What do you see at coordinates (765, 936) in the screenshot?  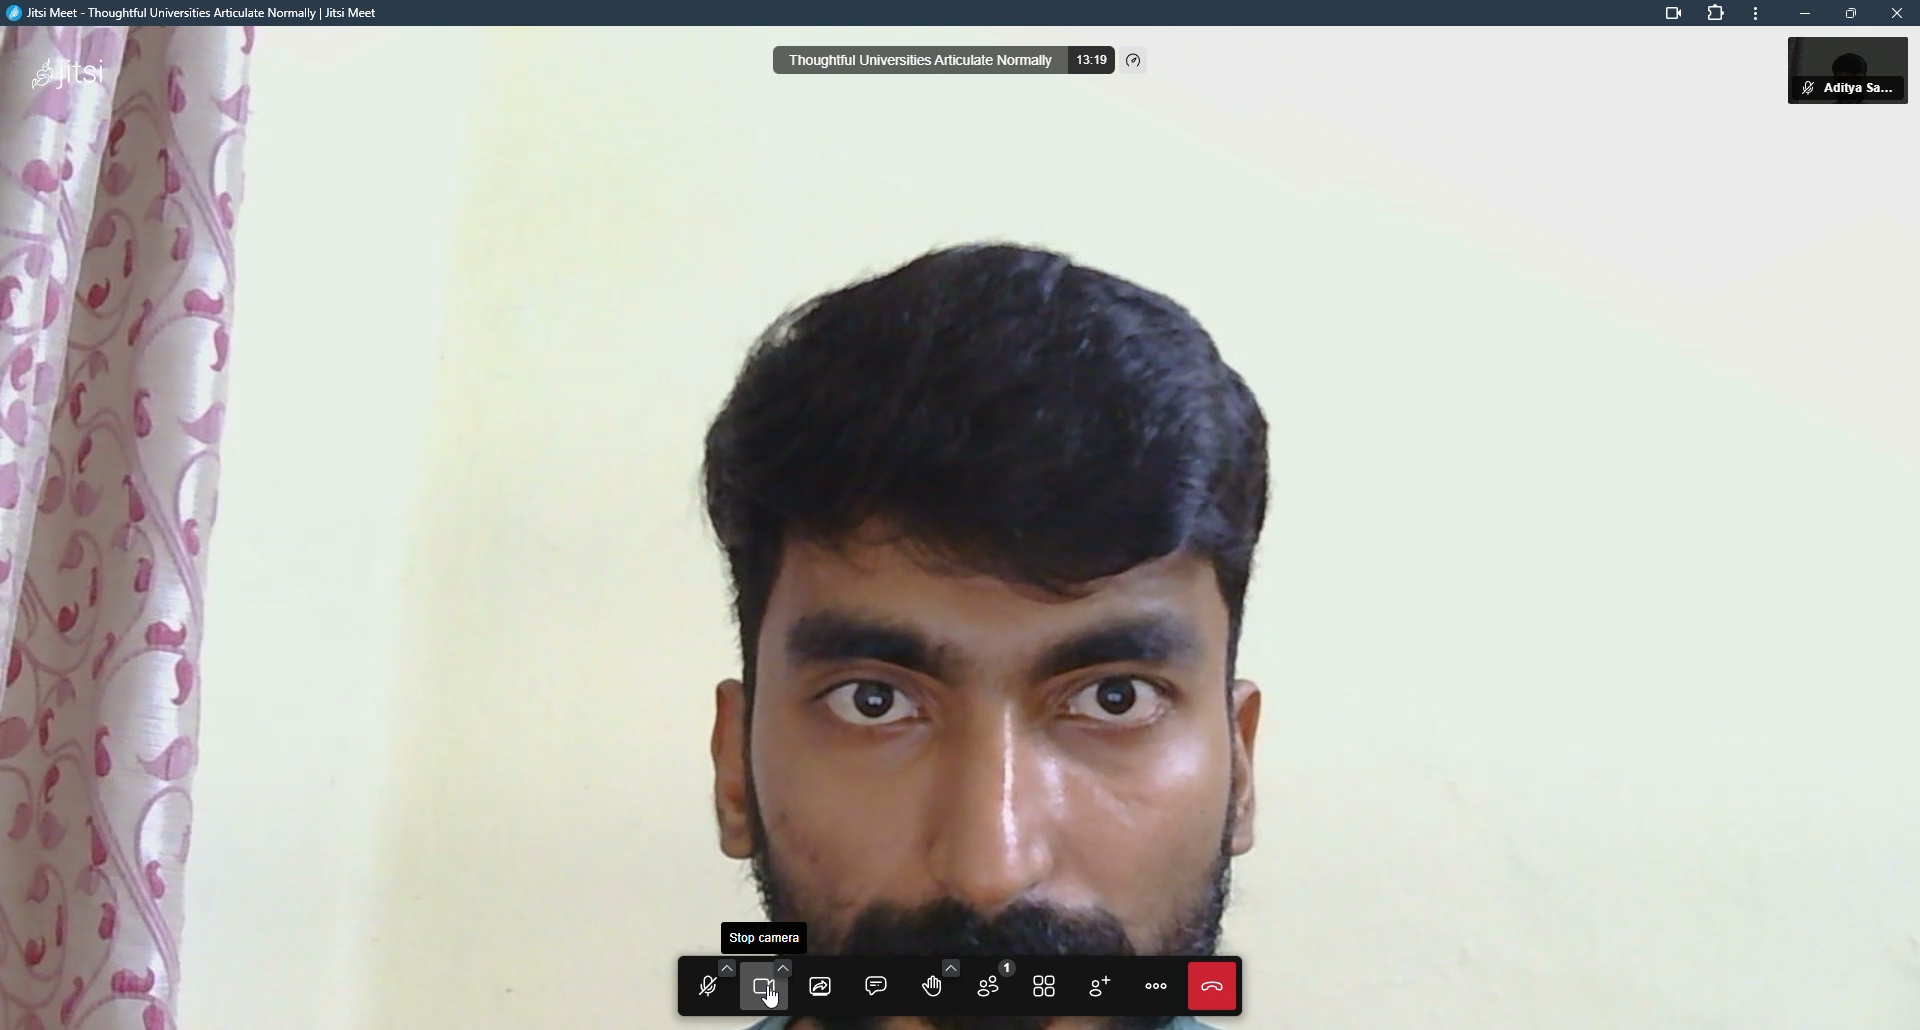 I see `start camera` at bounding box center [765, 936].